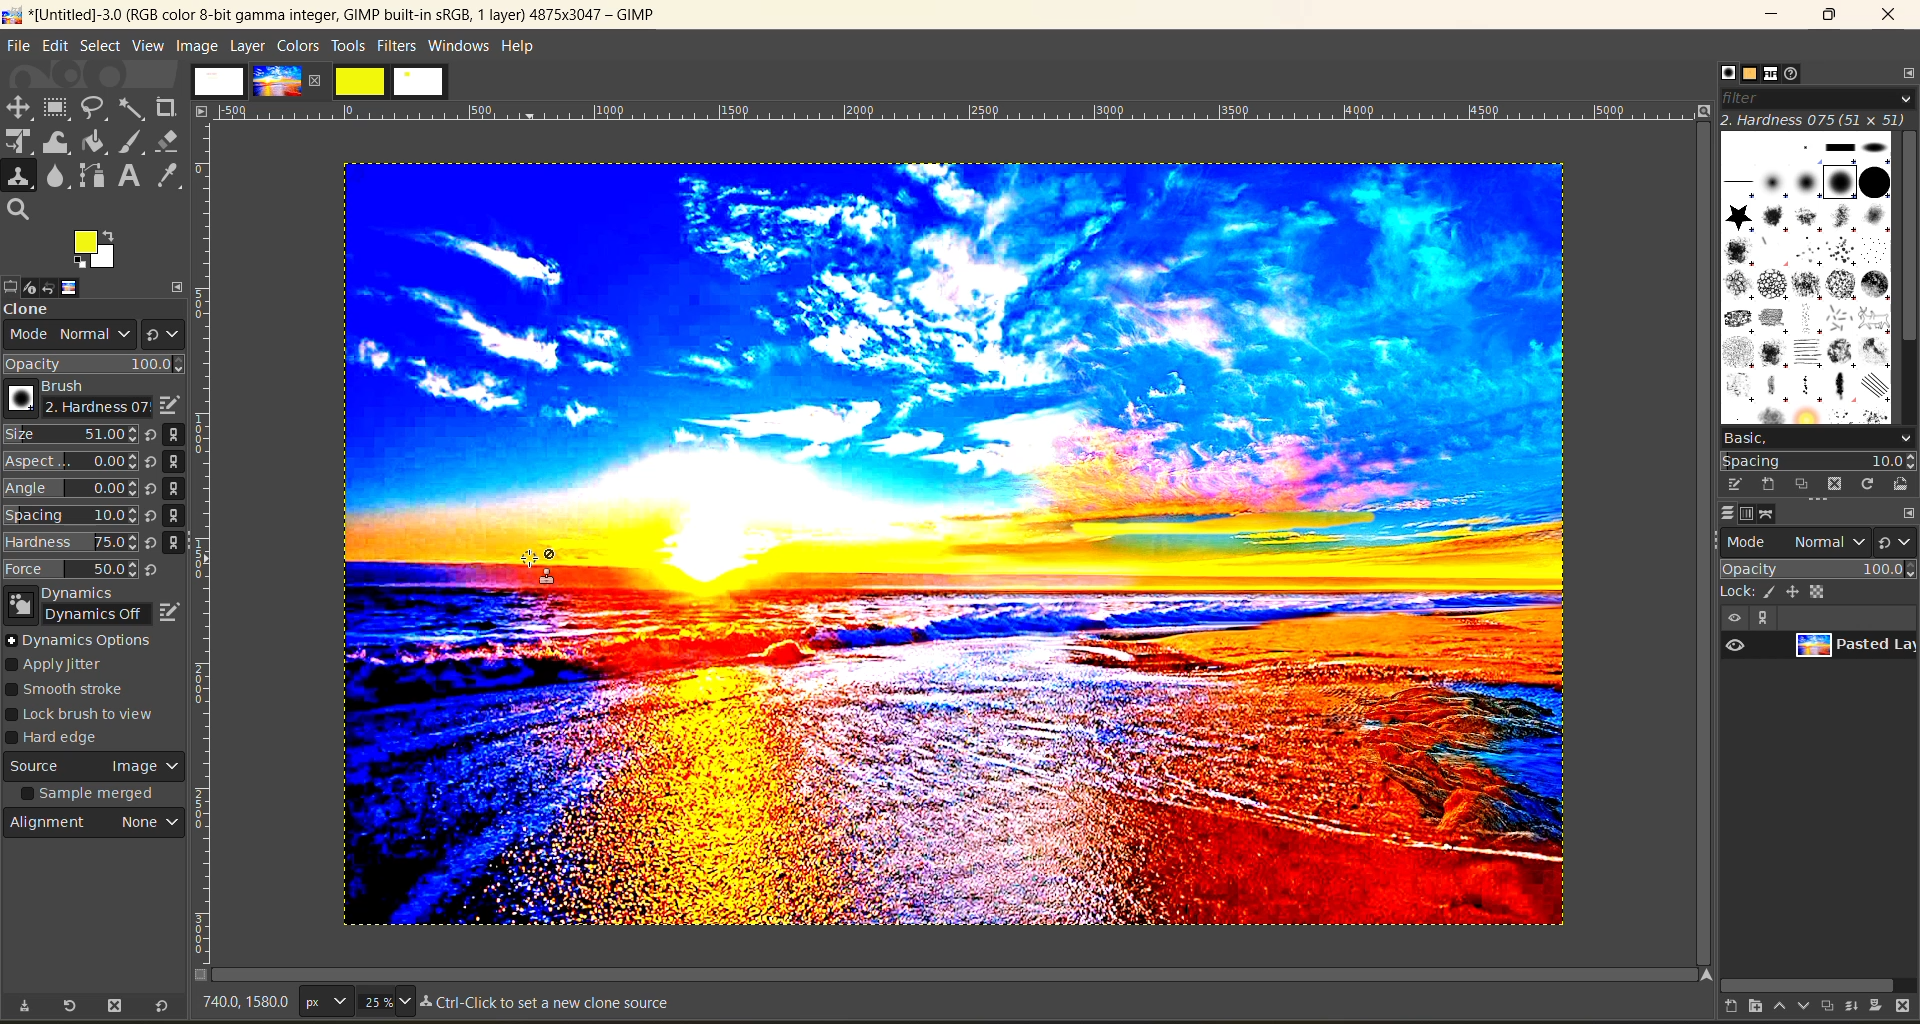 This screenshot has width=1920, height=1024. What do you see at coordinates (115, 1007) in the screenshot?
I see `delete tool preset` at bounding box center [115, 1007].